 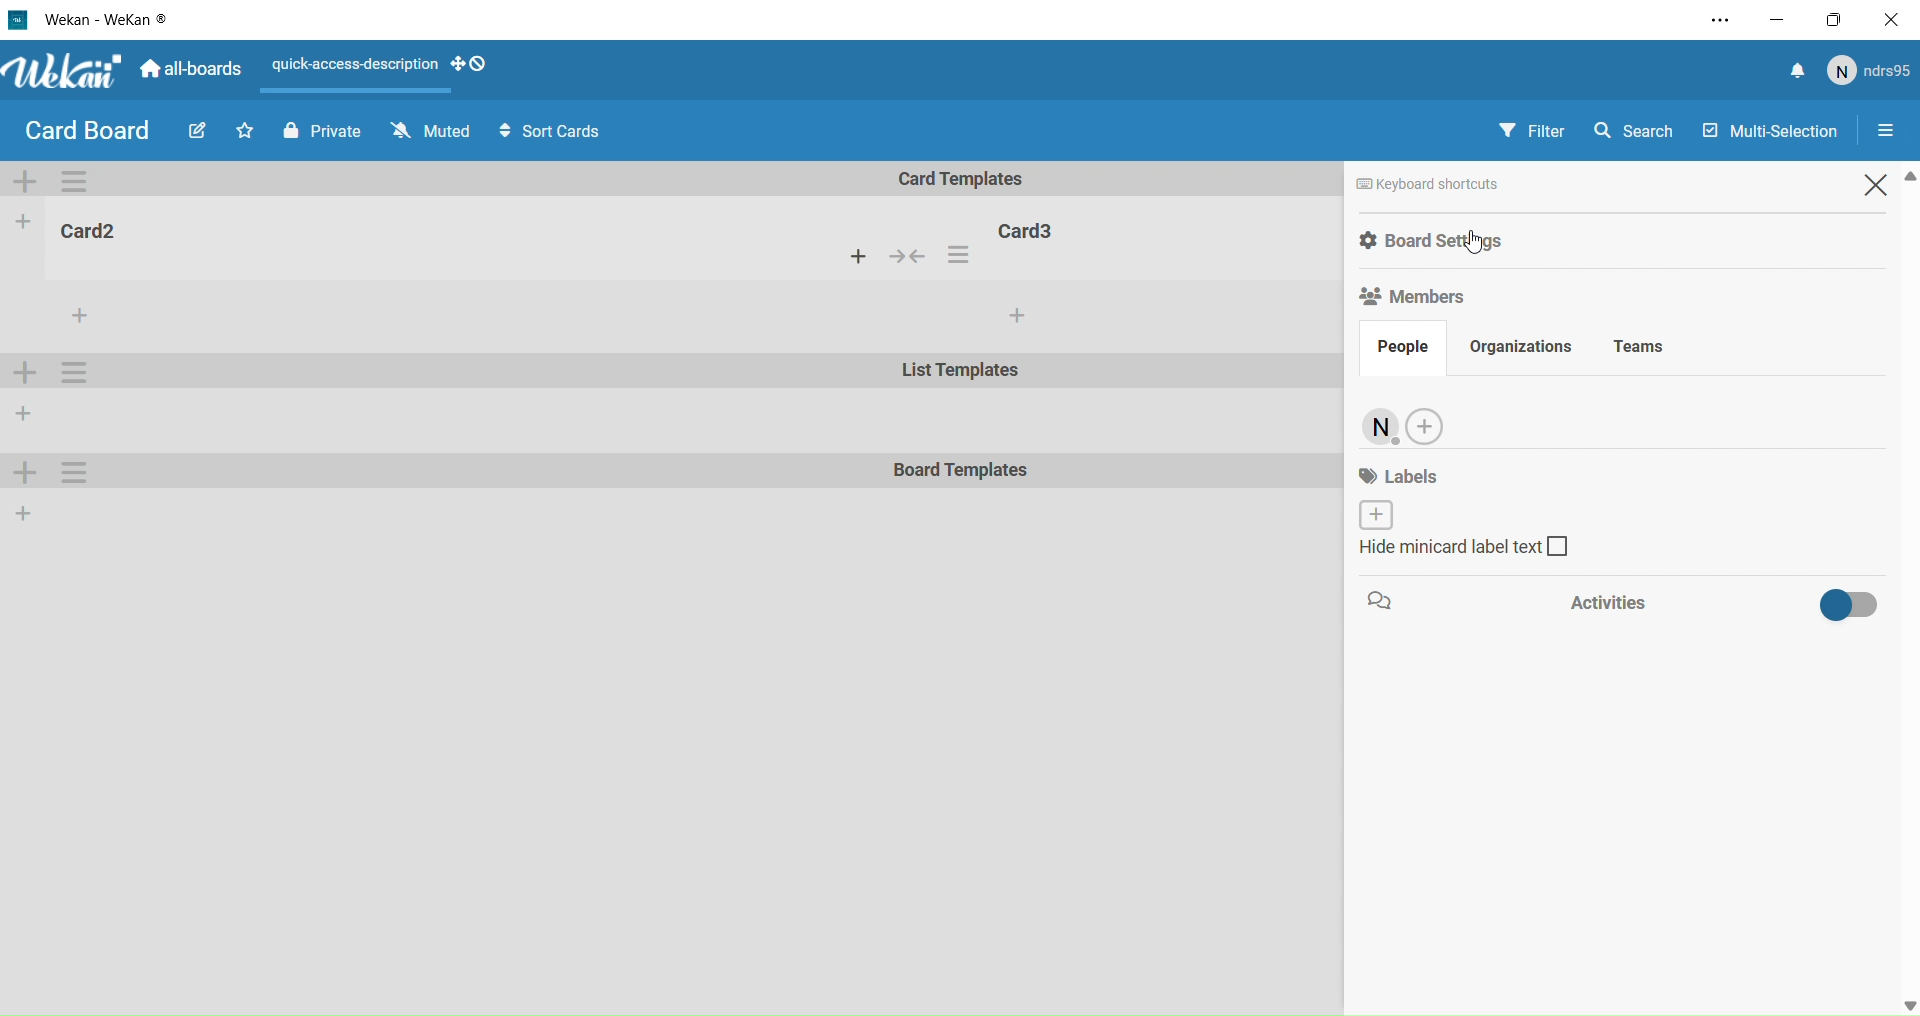 I want to click on People, so click(x=1396, y=353).